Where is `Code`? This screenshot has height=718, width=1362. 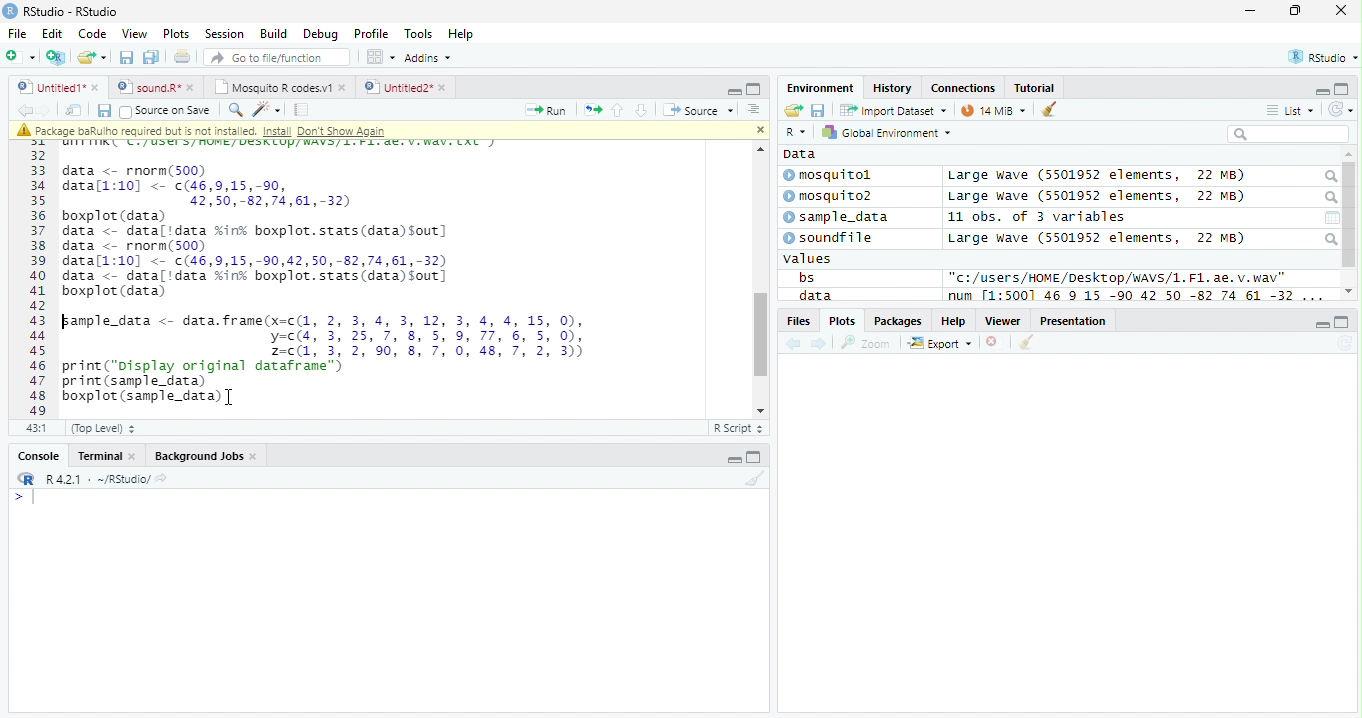
Code is located at coordinates (92, 34).